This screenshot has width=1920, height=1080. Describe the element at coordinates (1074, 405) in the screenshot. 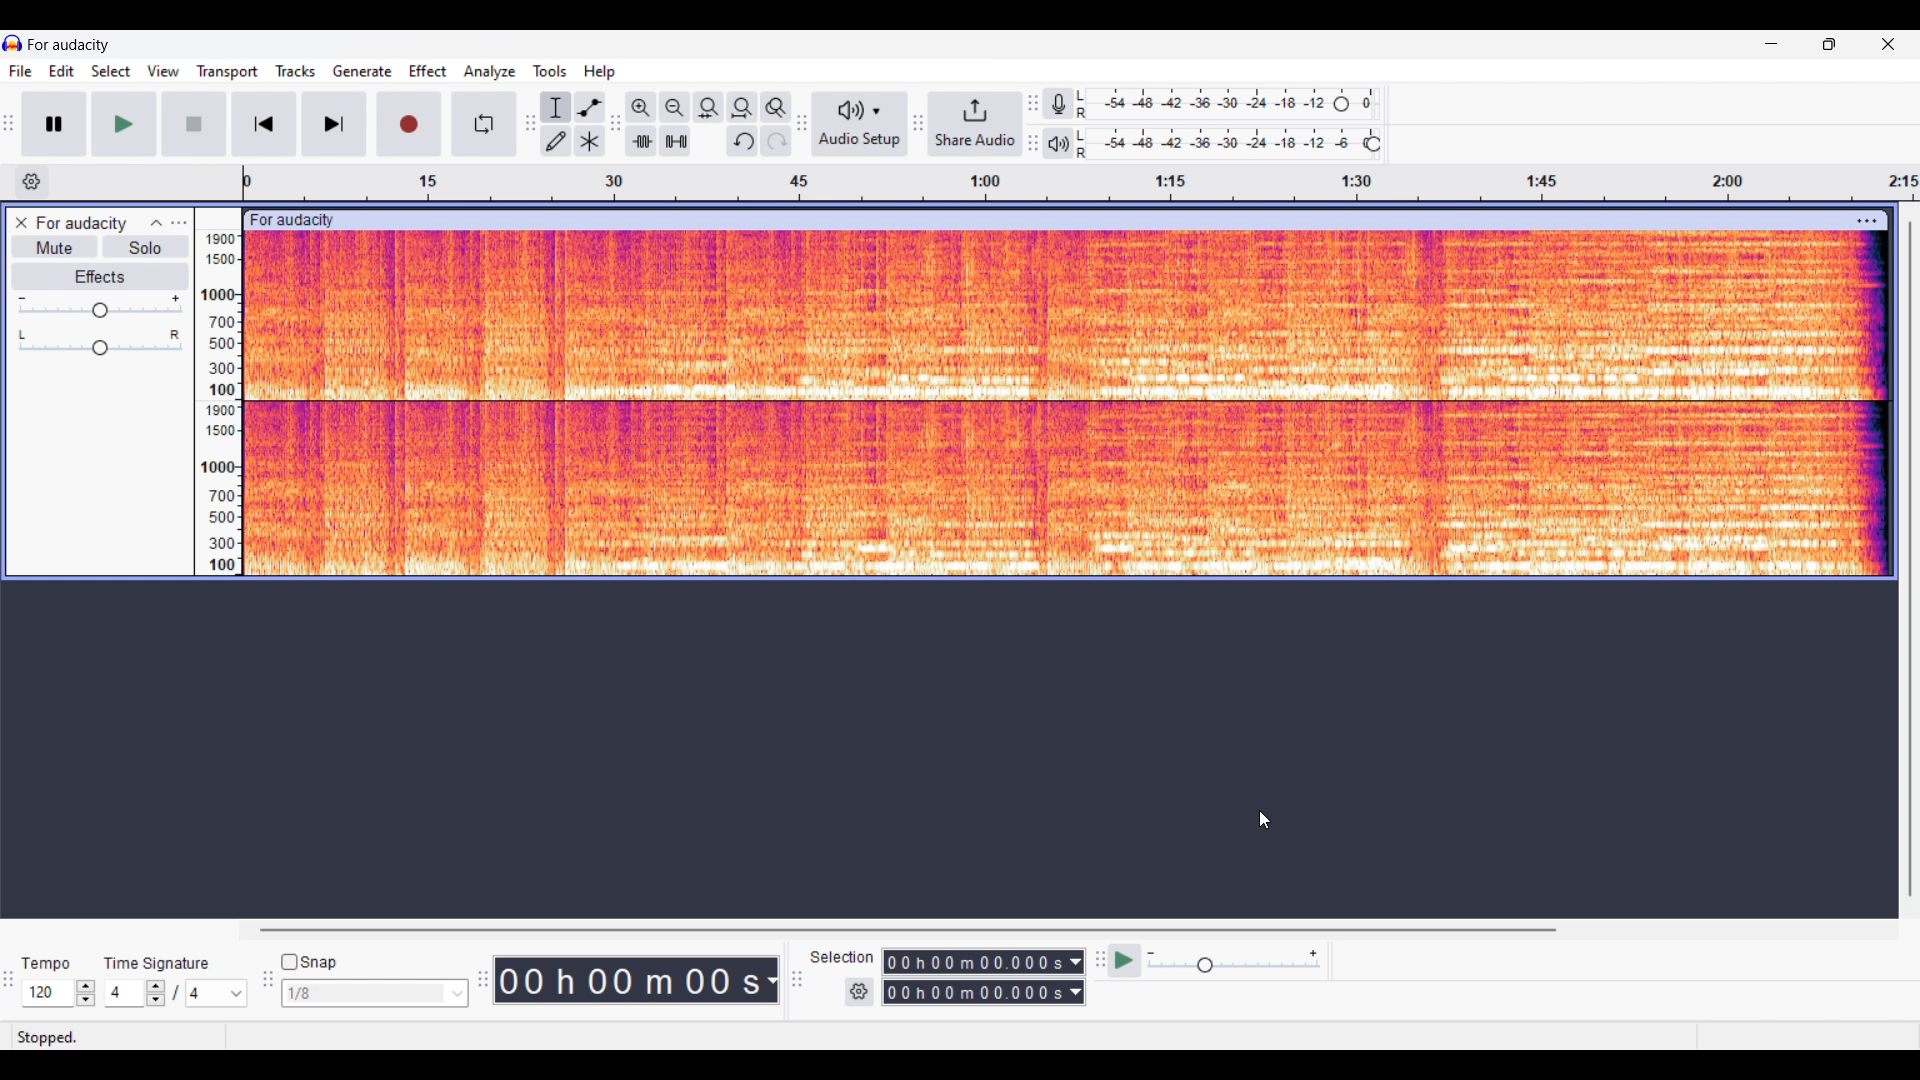

I see `Track view changed to Spectrogram view` at that location.